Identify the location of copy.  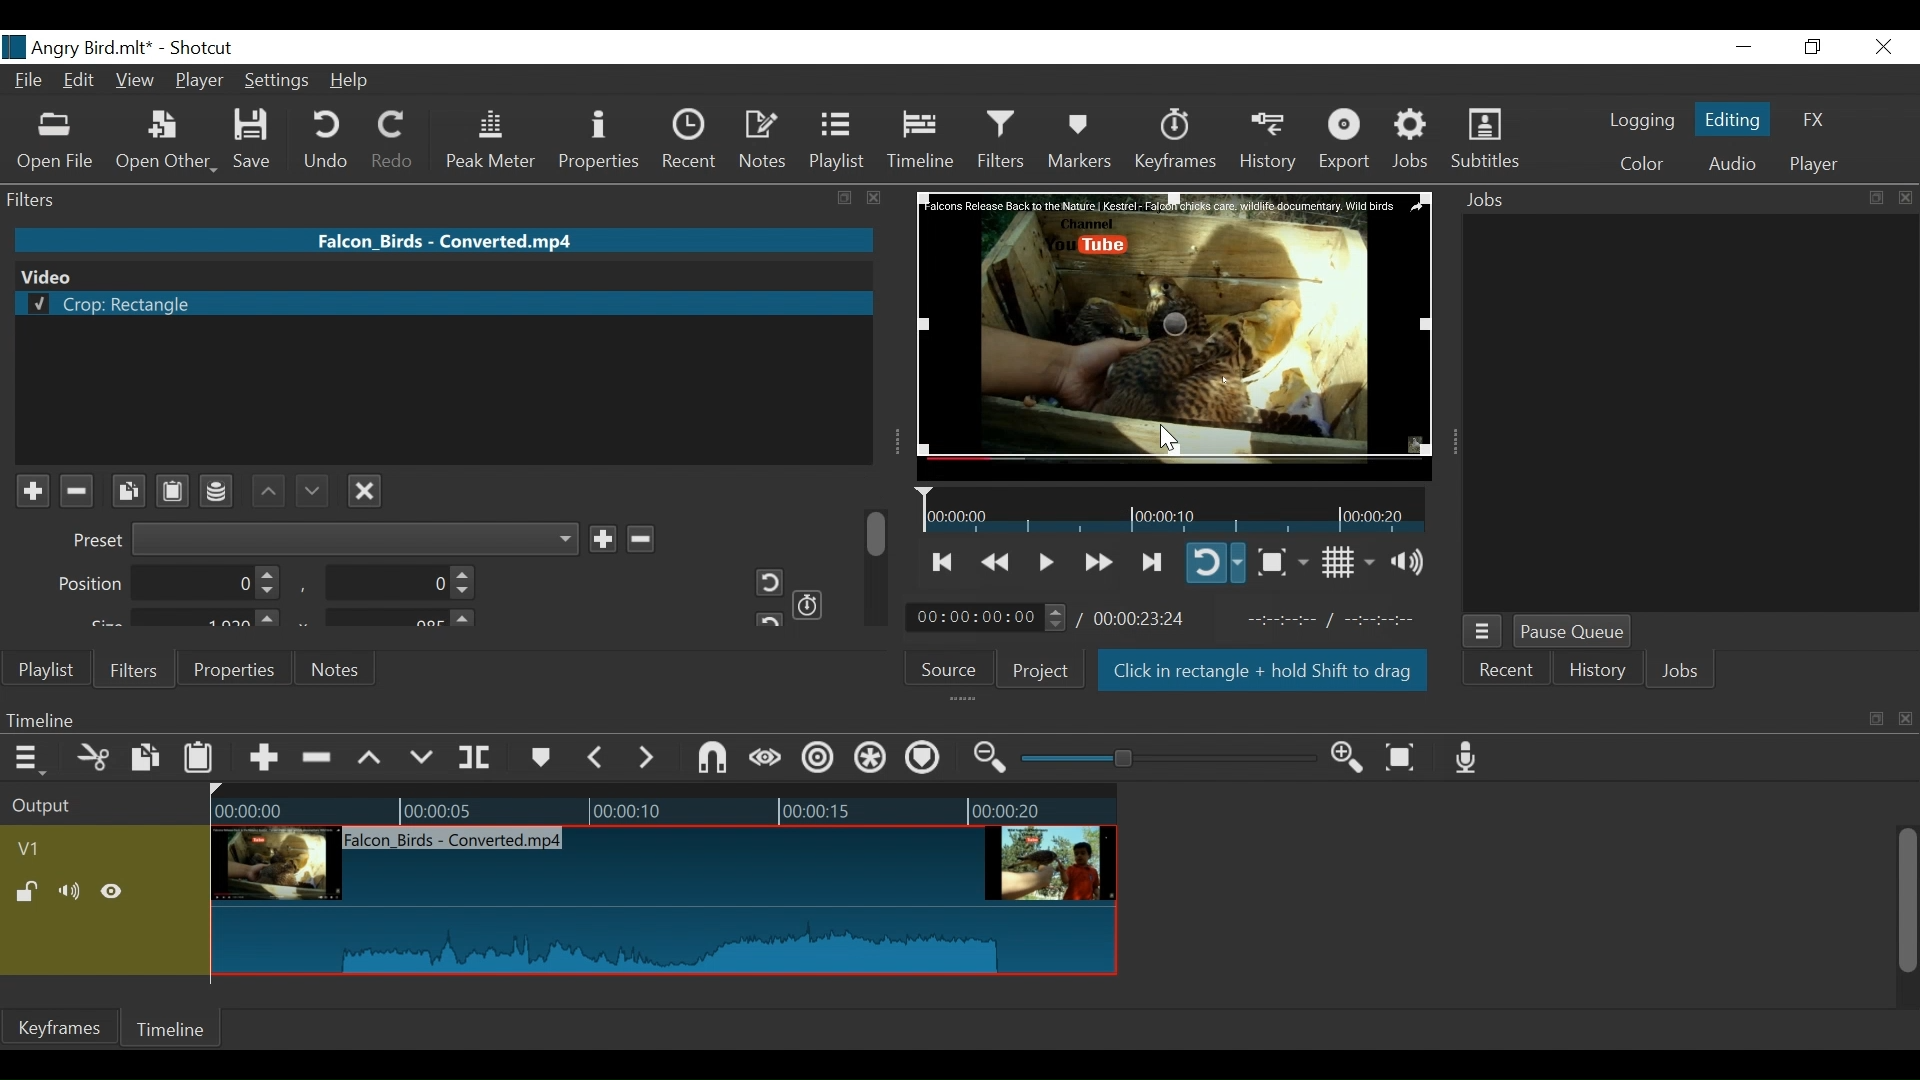
(847, 199).